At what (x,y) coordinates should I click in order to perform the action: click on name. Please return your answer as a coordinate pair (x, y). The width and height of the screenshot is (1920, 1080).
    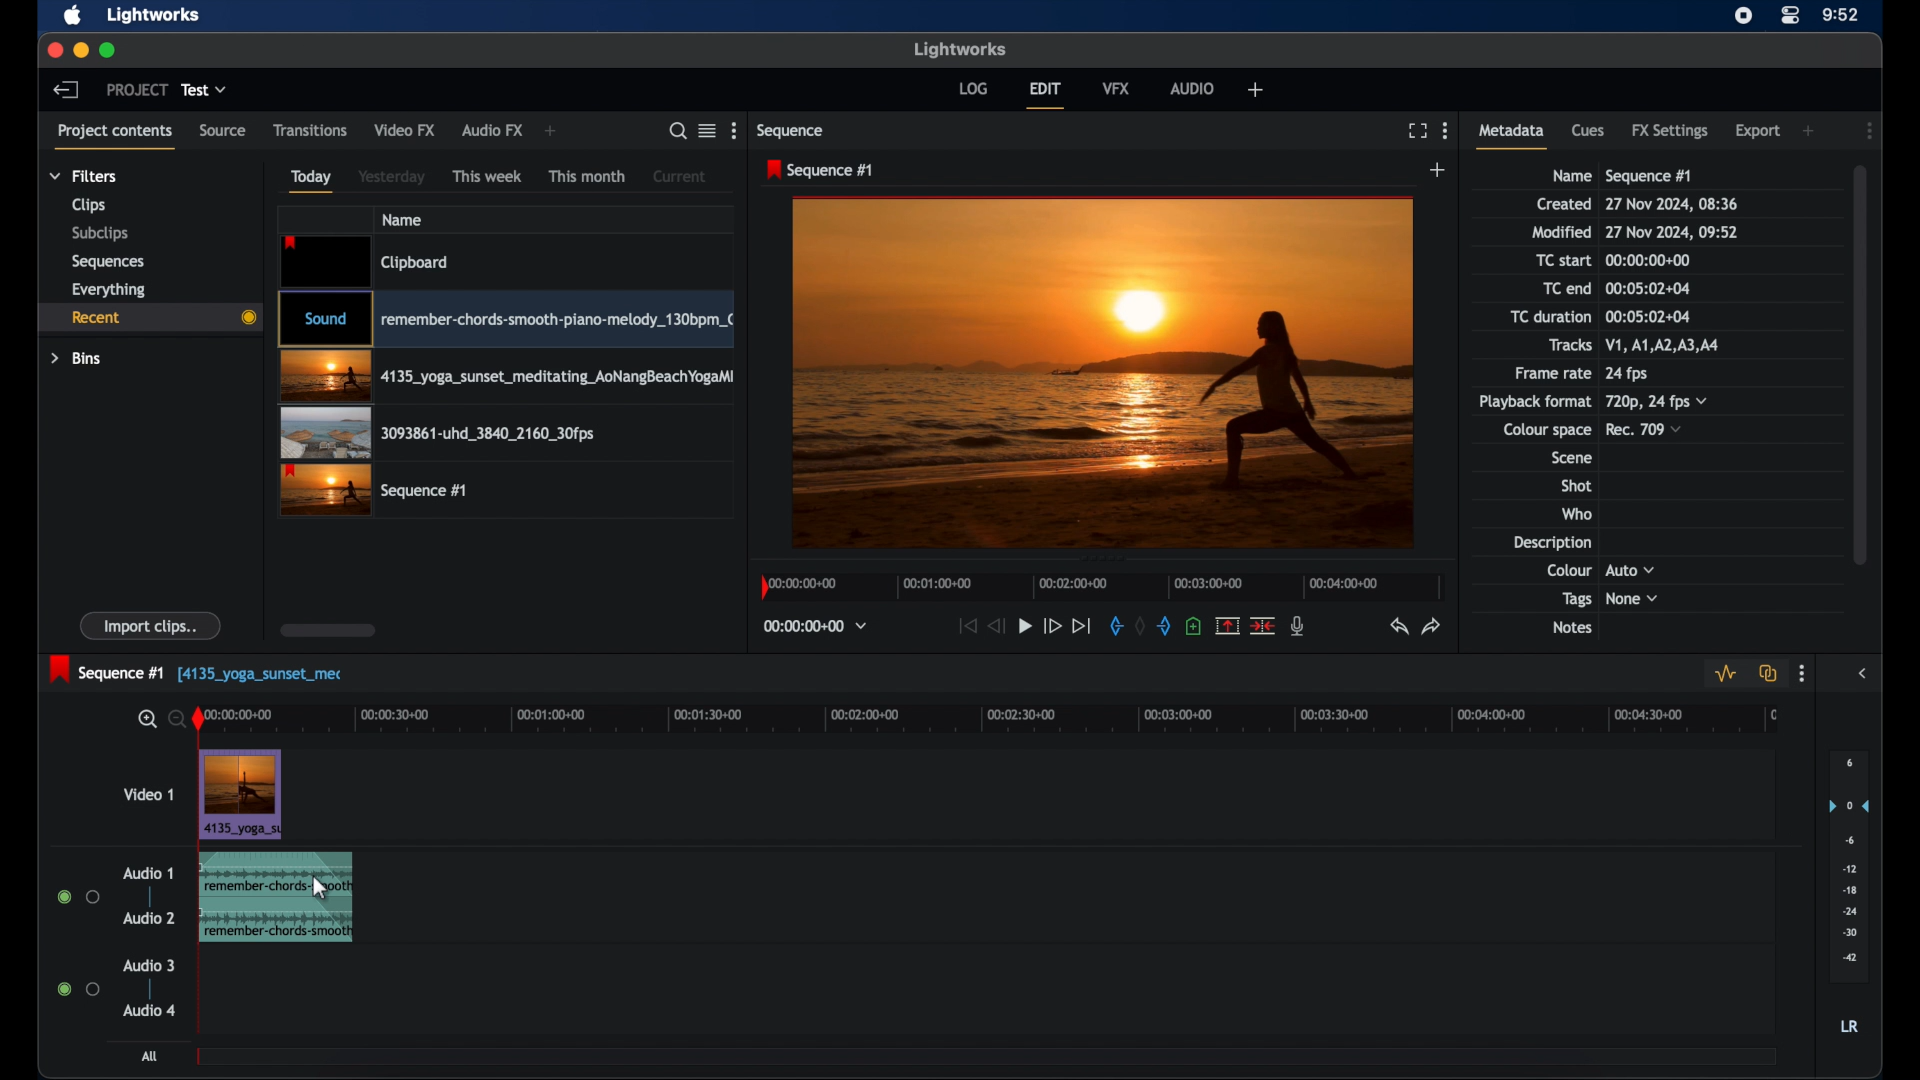
    Looking at the image, I should click on (401, 220).